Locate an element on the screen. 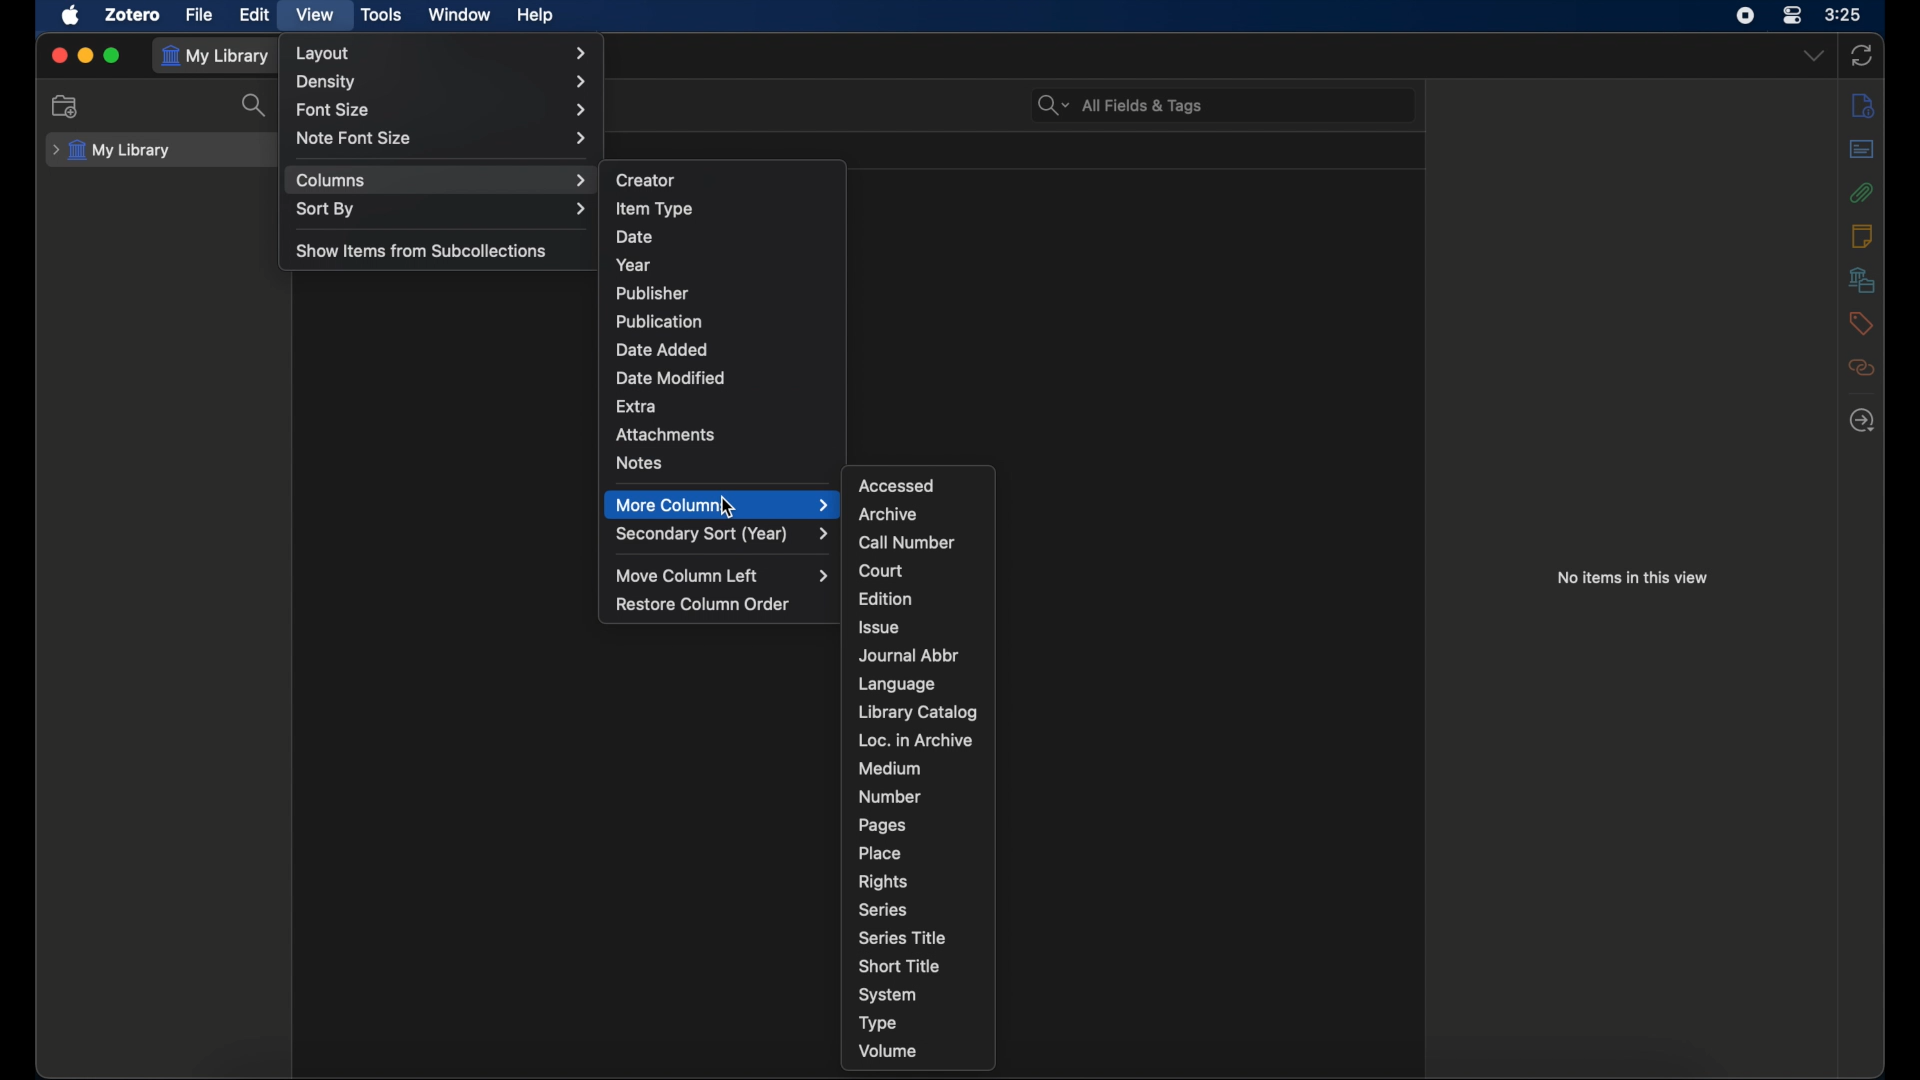  type is located at coordinates (877, 1024).